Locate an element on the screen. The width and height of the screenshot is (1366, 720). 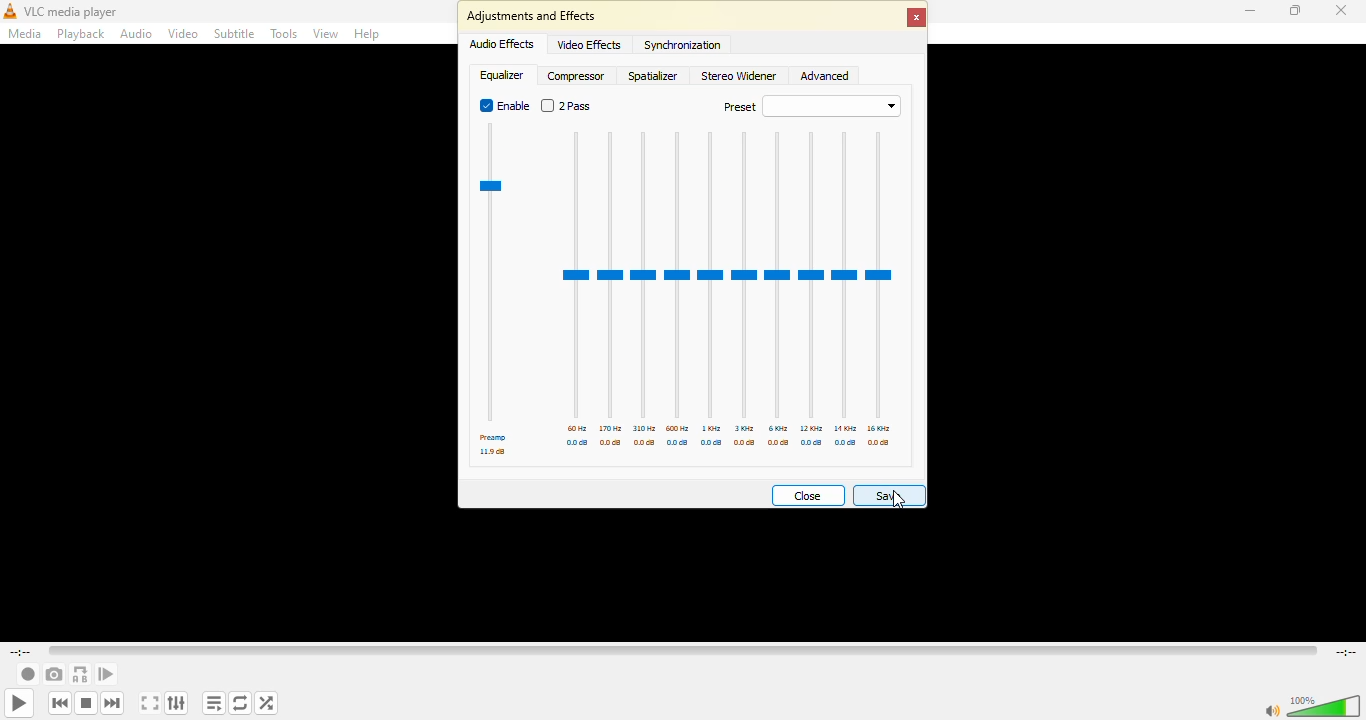
adjustor is located at coordinates (676, 276).